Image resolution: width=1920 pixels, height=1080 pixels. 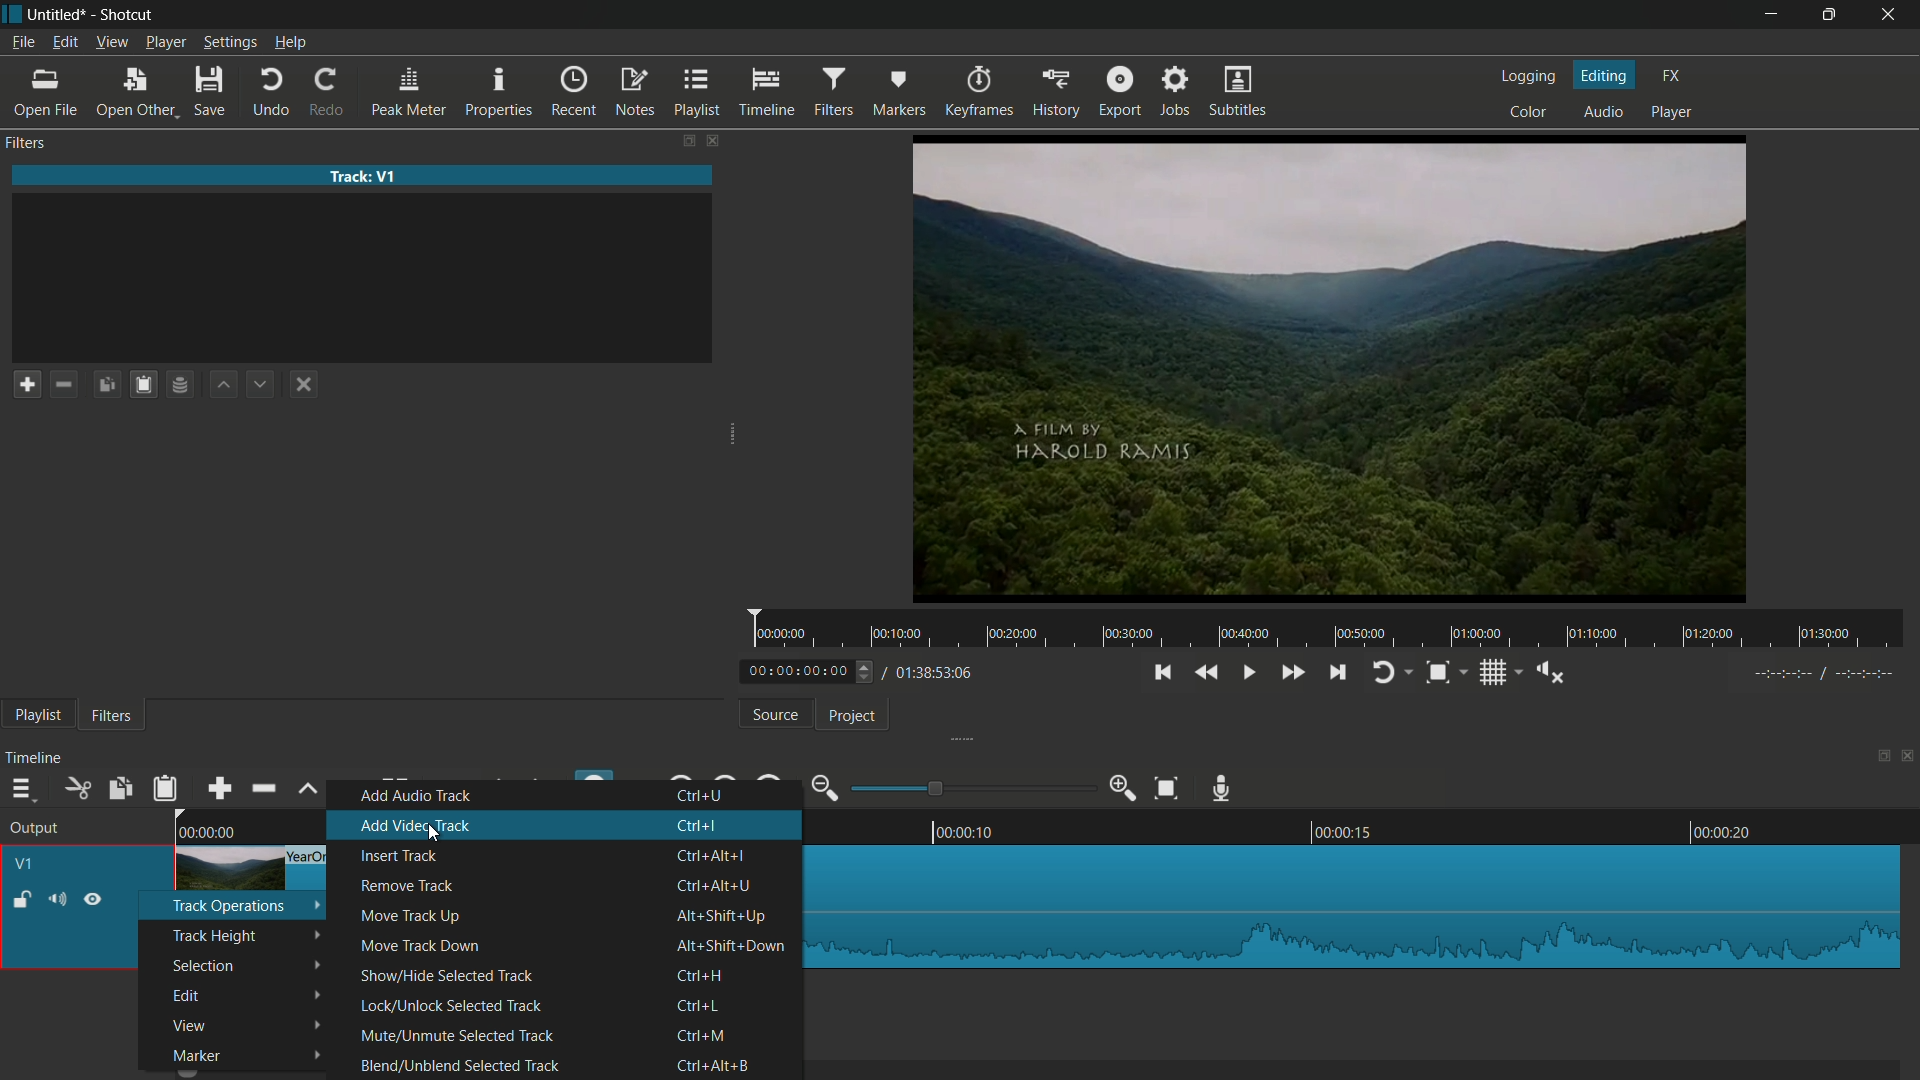 I want to click on skip to the next point, so click(x=1339, y=673).